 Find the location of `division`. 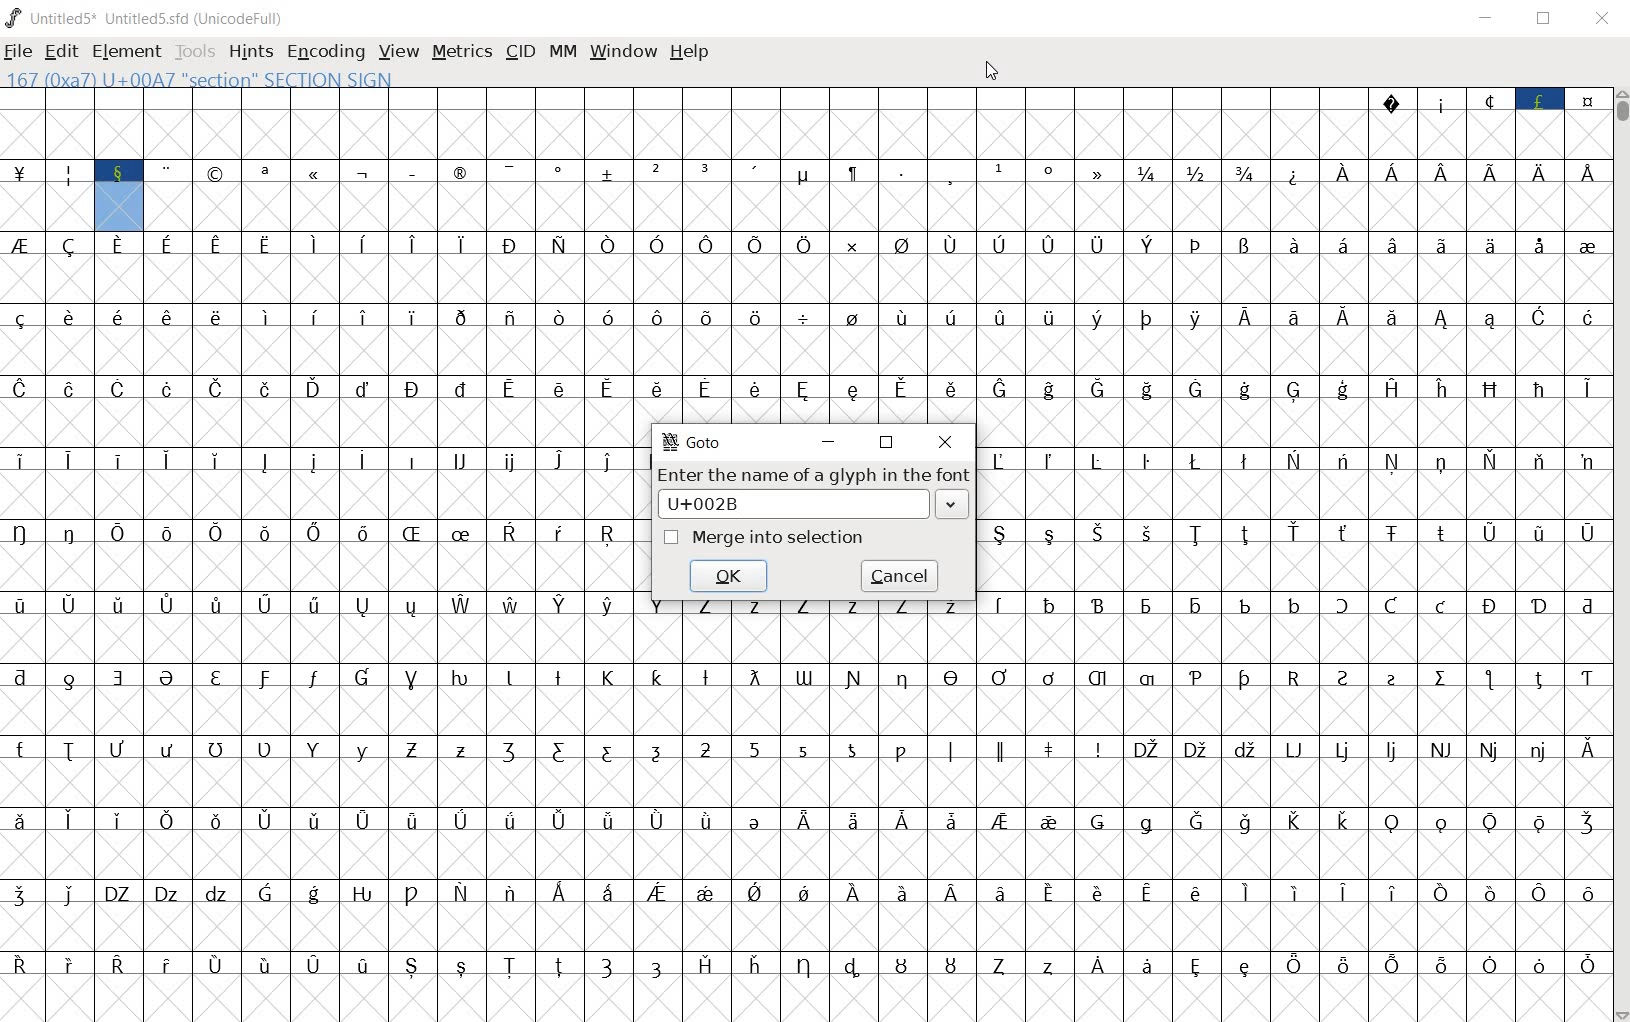

division is located at coordinates (807, 339).